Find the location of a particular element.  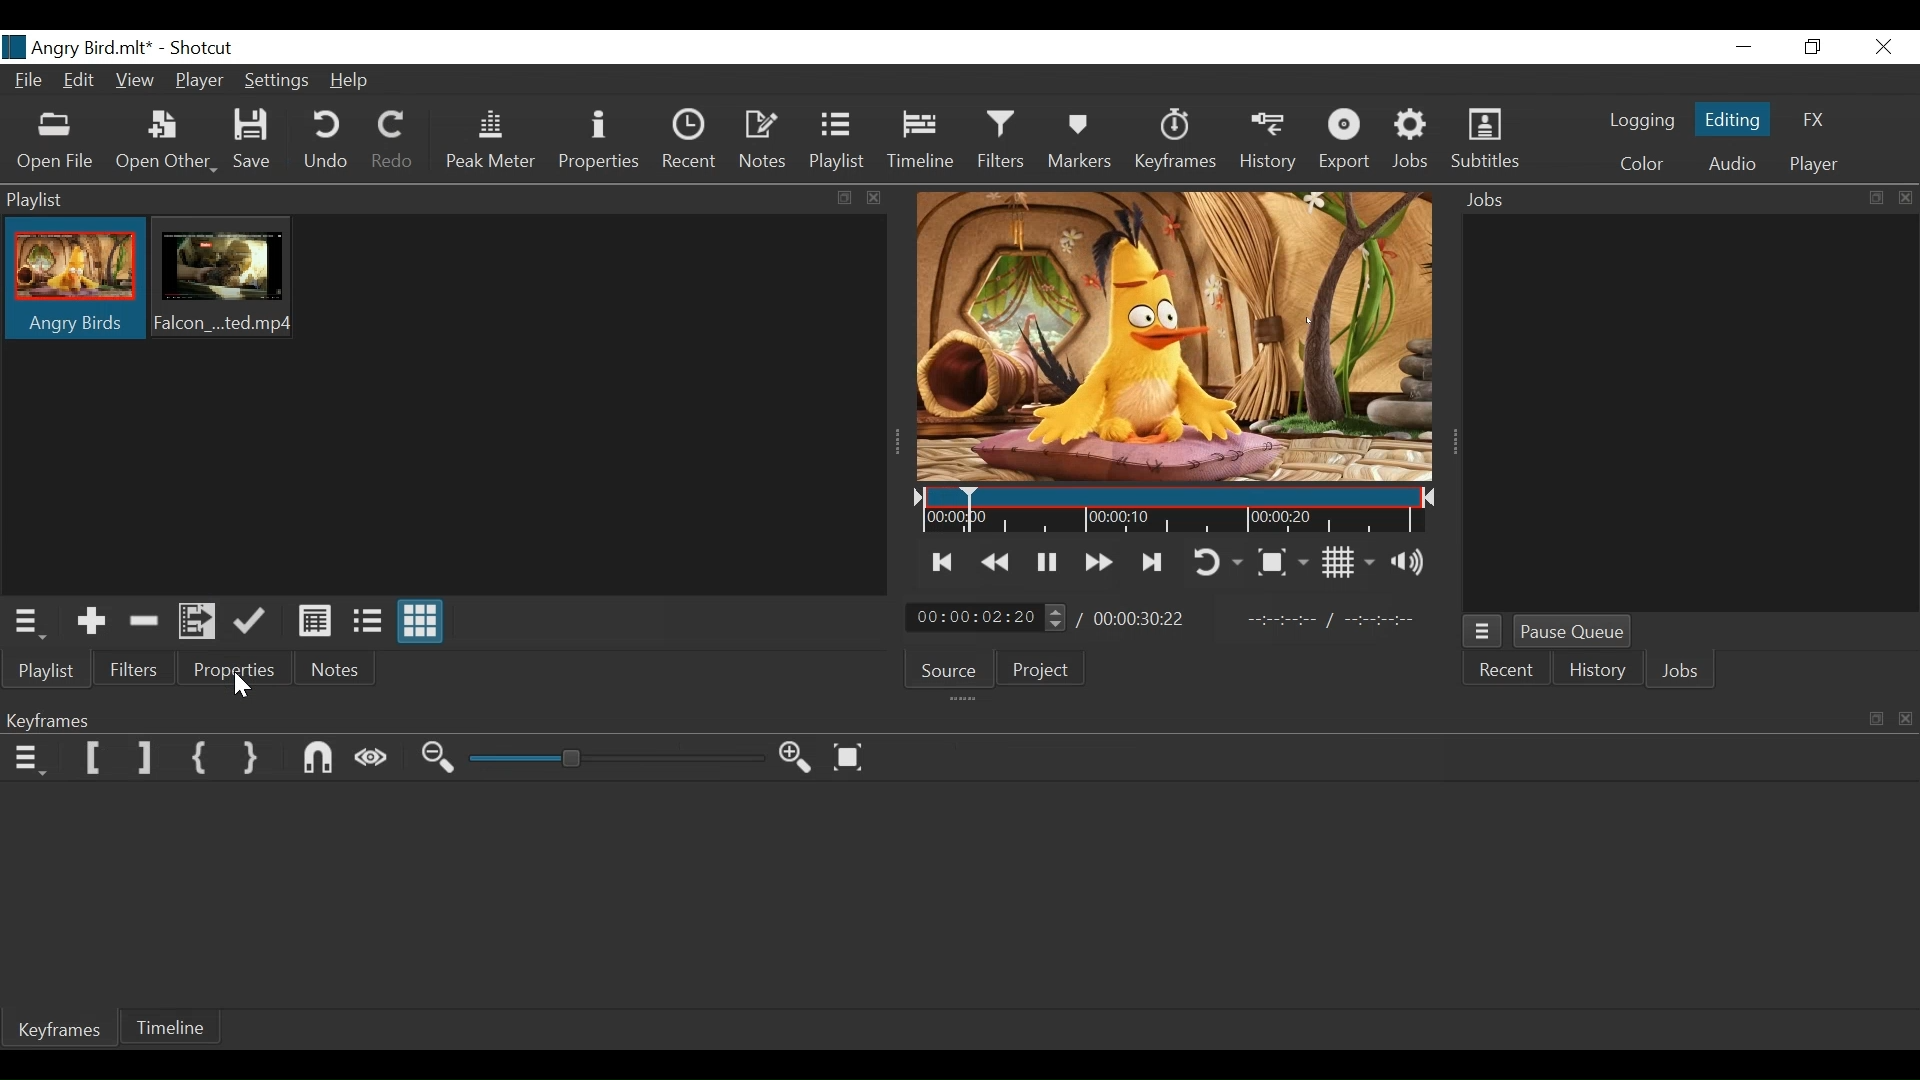

Restore is located at coordinates (1813, 48).